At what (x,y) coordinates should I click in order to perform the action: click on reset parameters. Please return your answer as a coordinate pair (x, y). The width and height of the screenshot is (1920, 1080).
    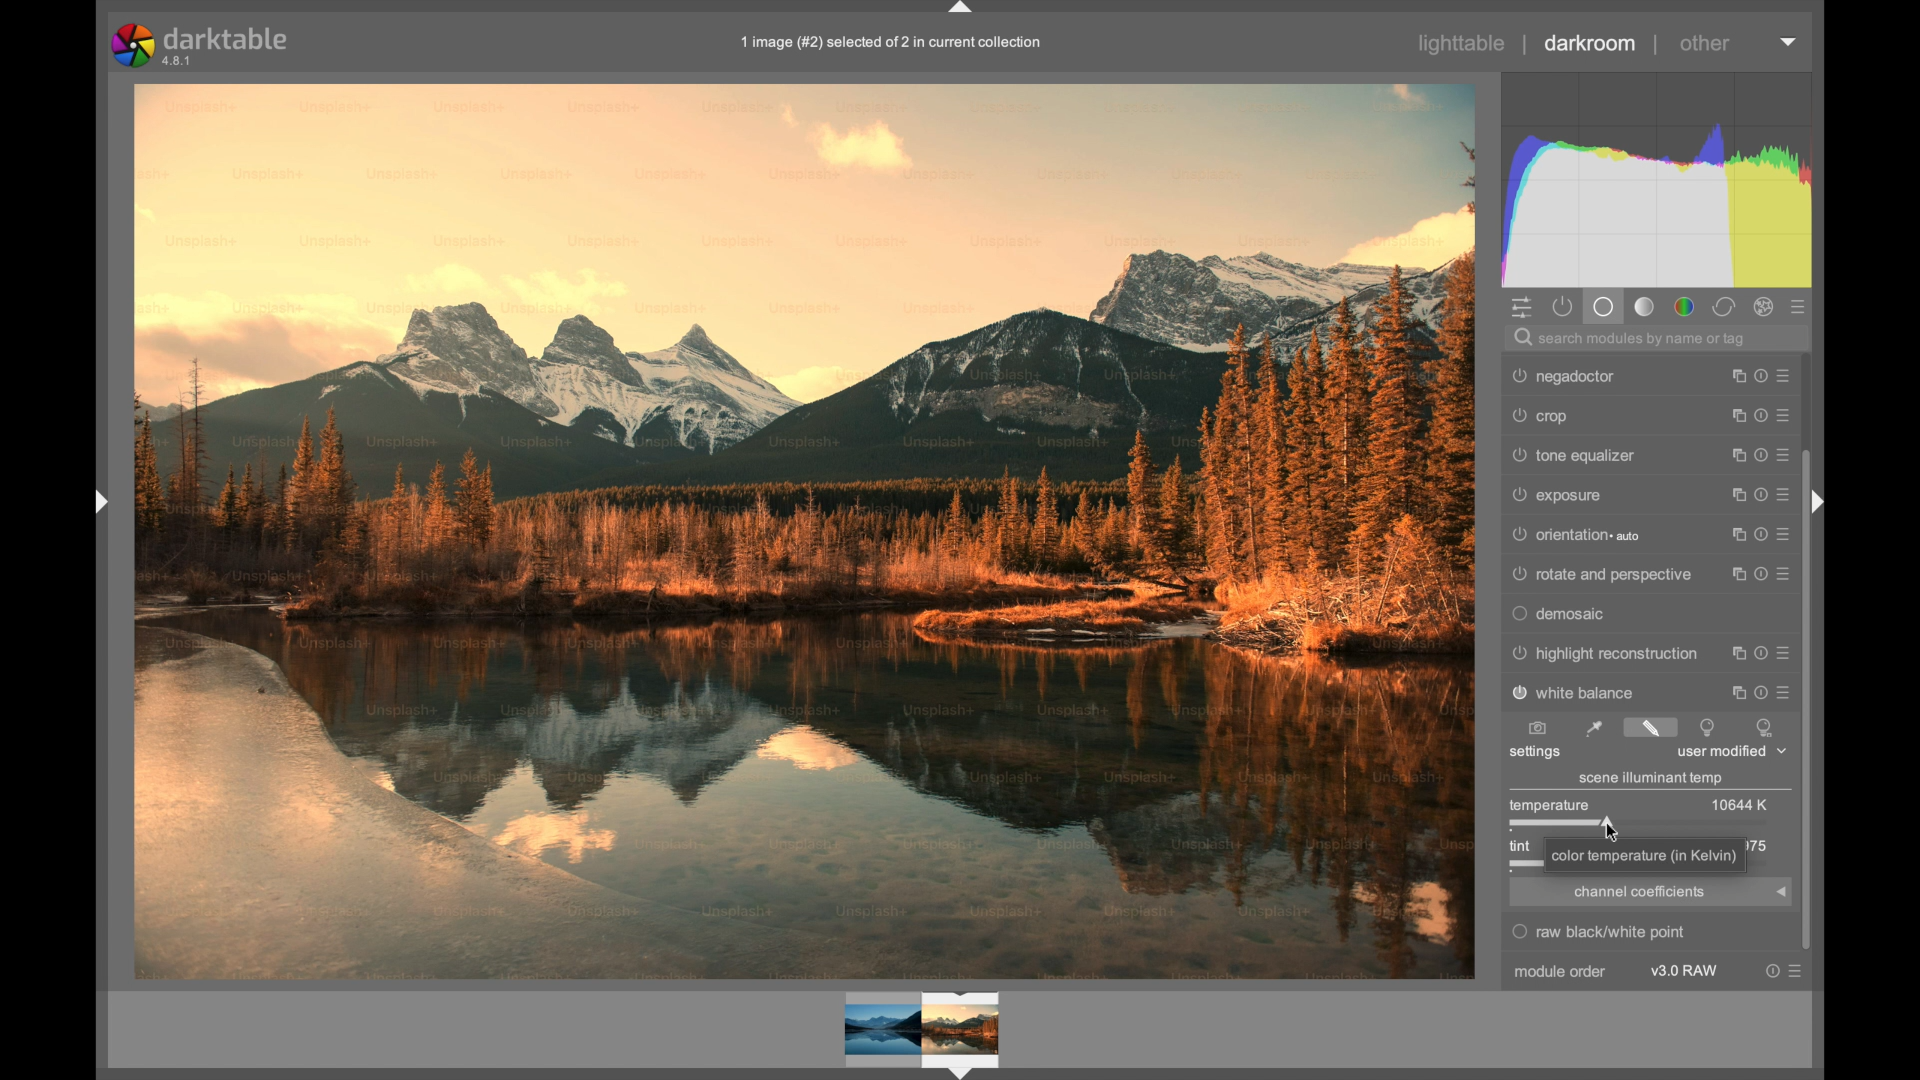
    Looking at the image, I should click on (1759, 411).